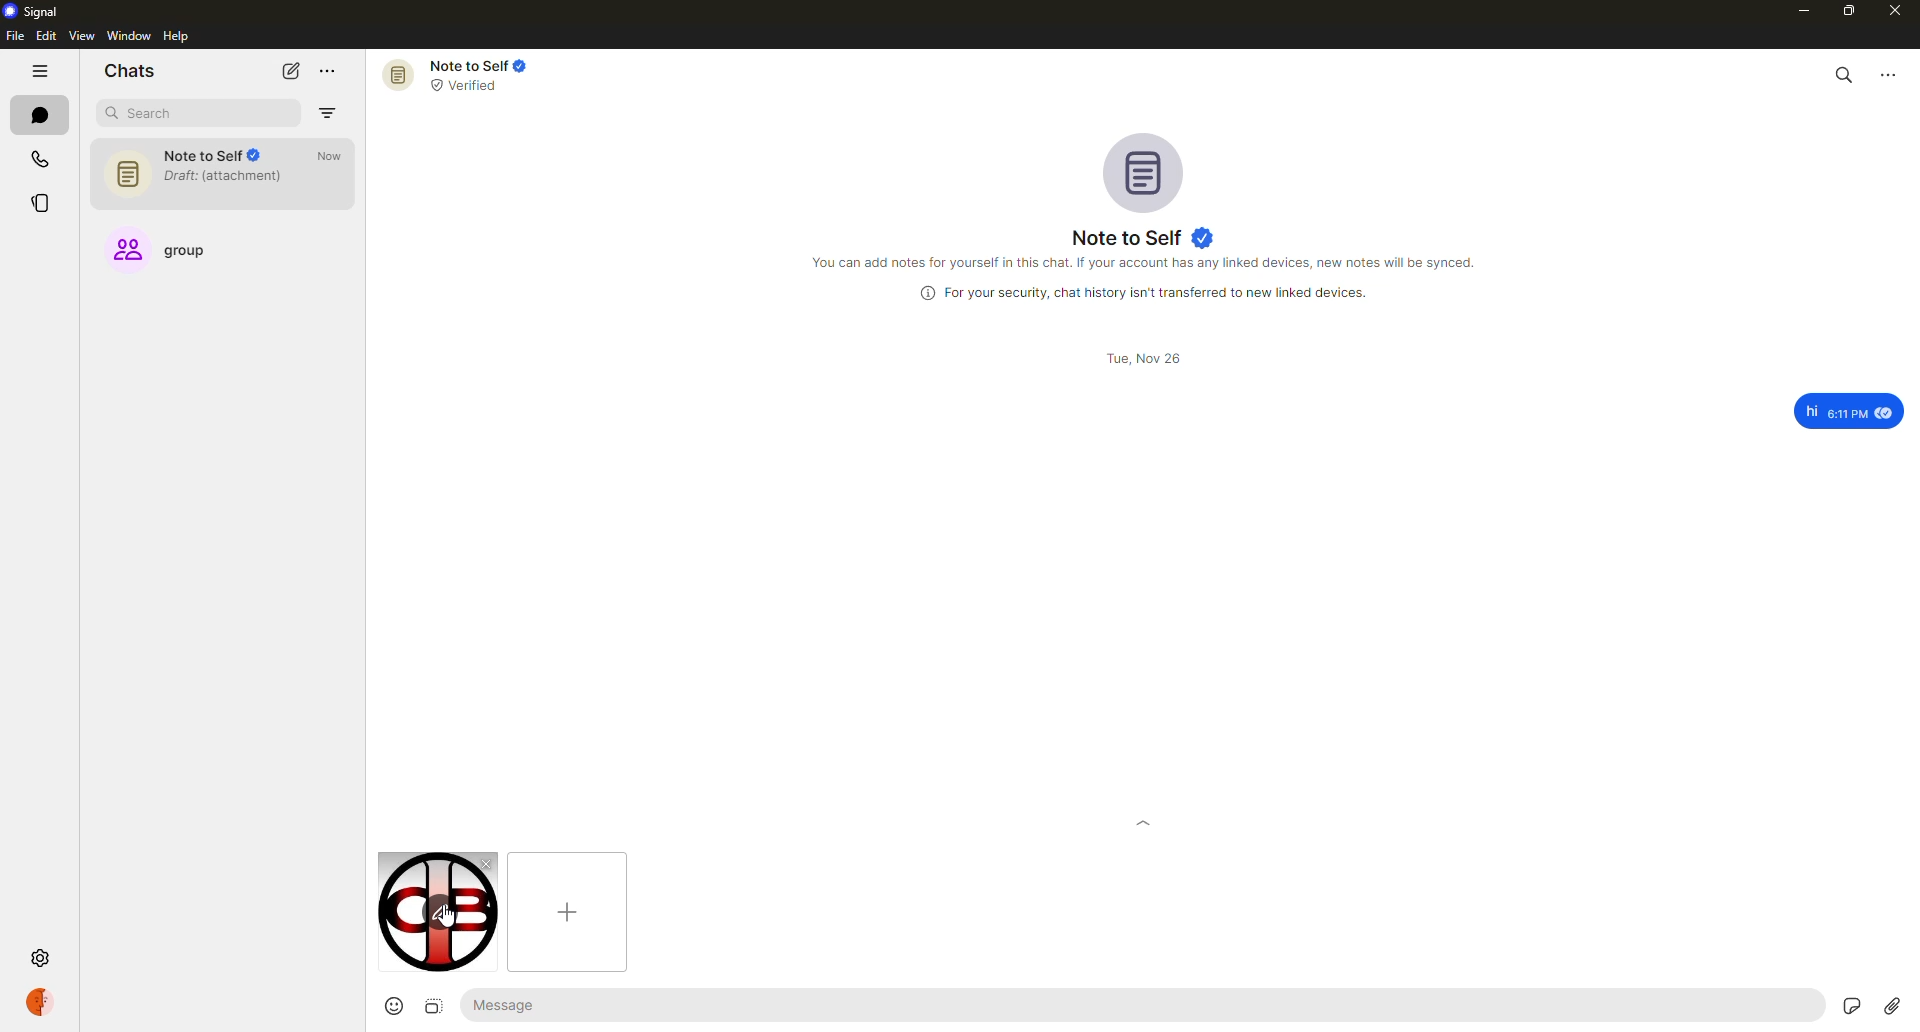  I want to click on message, so click(1850, 414).